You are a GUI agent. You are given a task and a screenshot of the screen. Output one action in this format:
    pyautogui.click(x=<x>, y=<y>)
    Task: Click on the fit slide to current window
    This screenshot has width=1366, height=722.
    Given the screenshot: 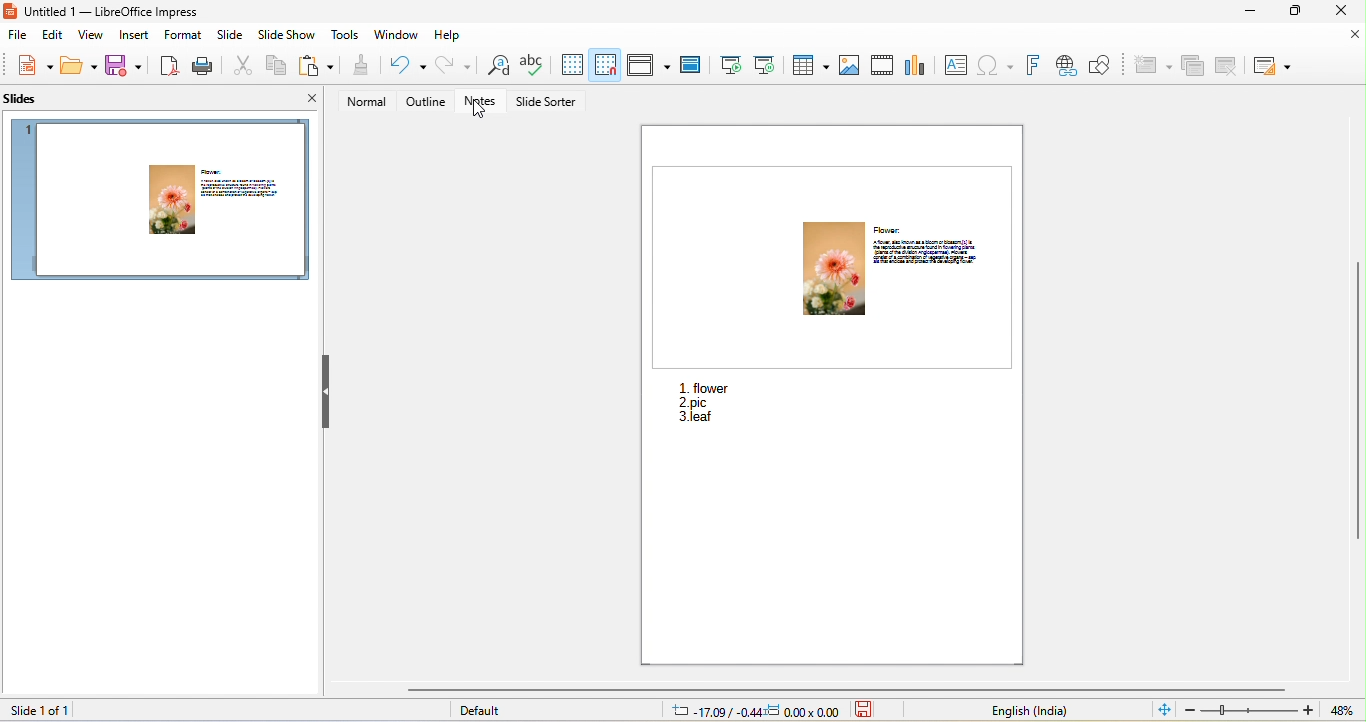 What is the action you would take?
    pyautogui.click(x=1162, y=710)
    